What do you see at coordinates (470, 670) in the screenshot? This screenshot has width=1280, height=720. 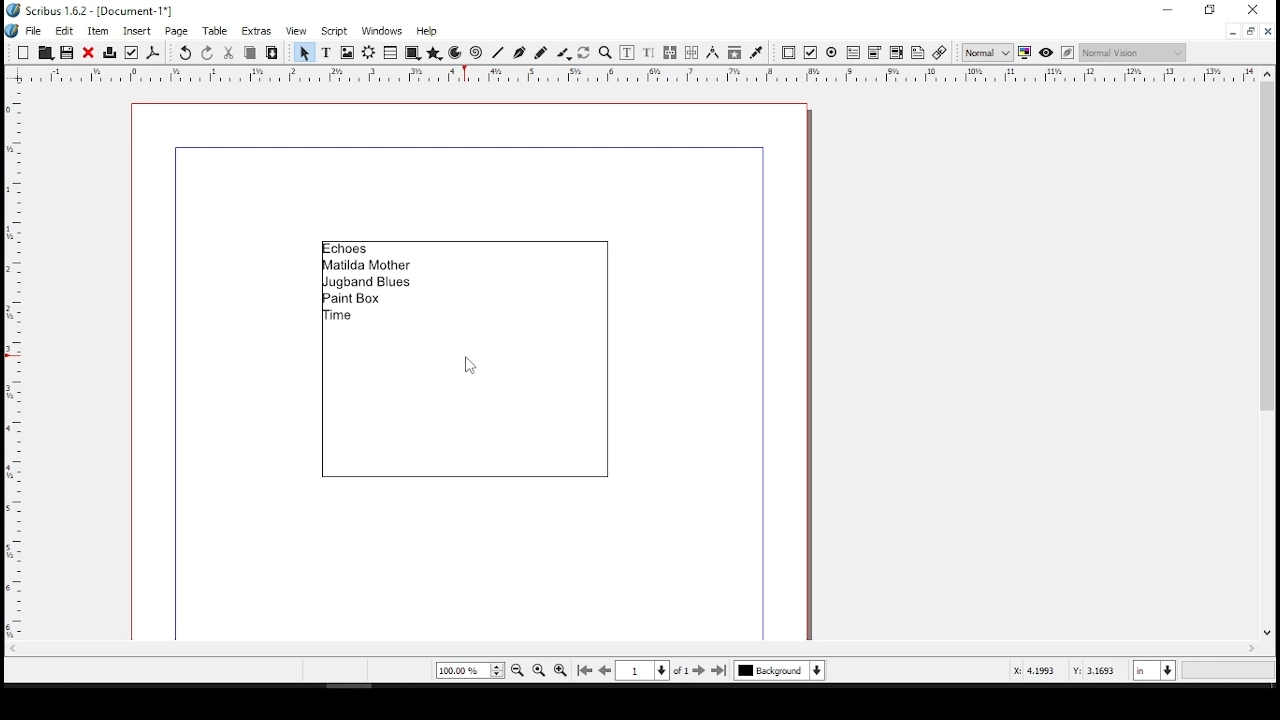 I see `current zoom level` at bounding box center [470, 670].